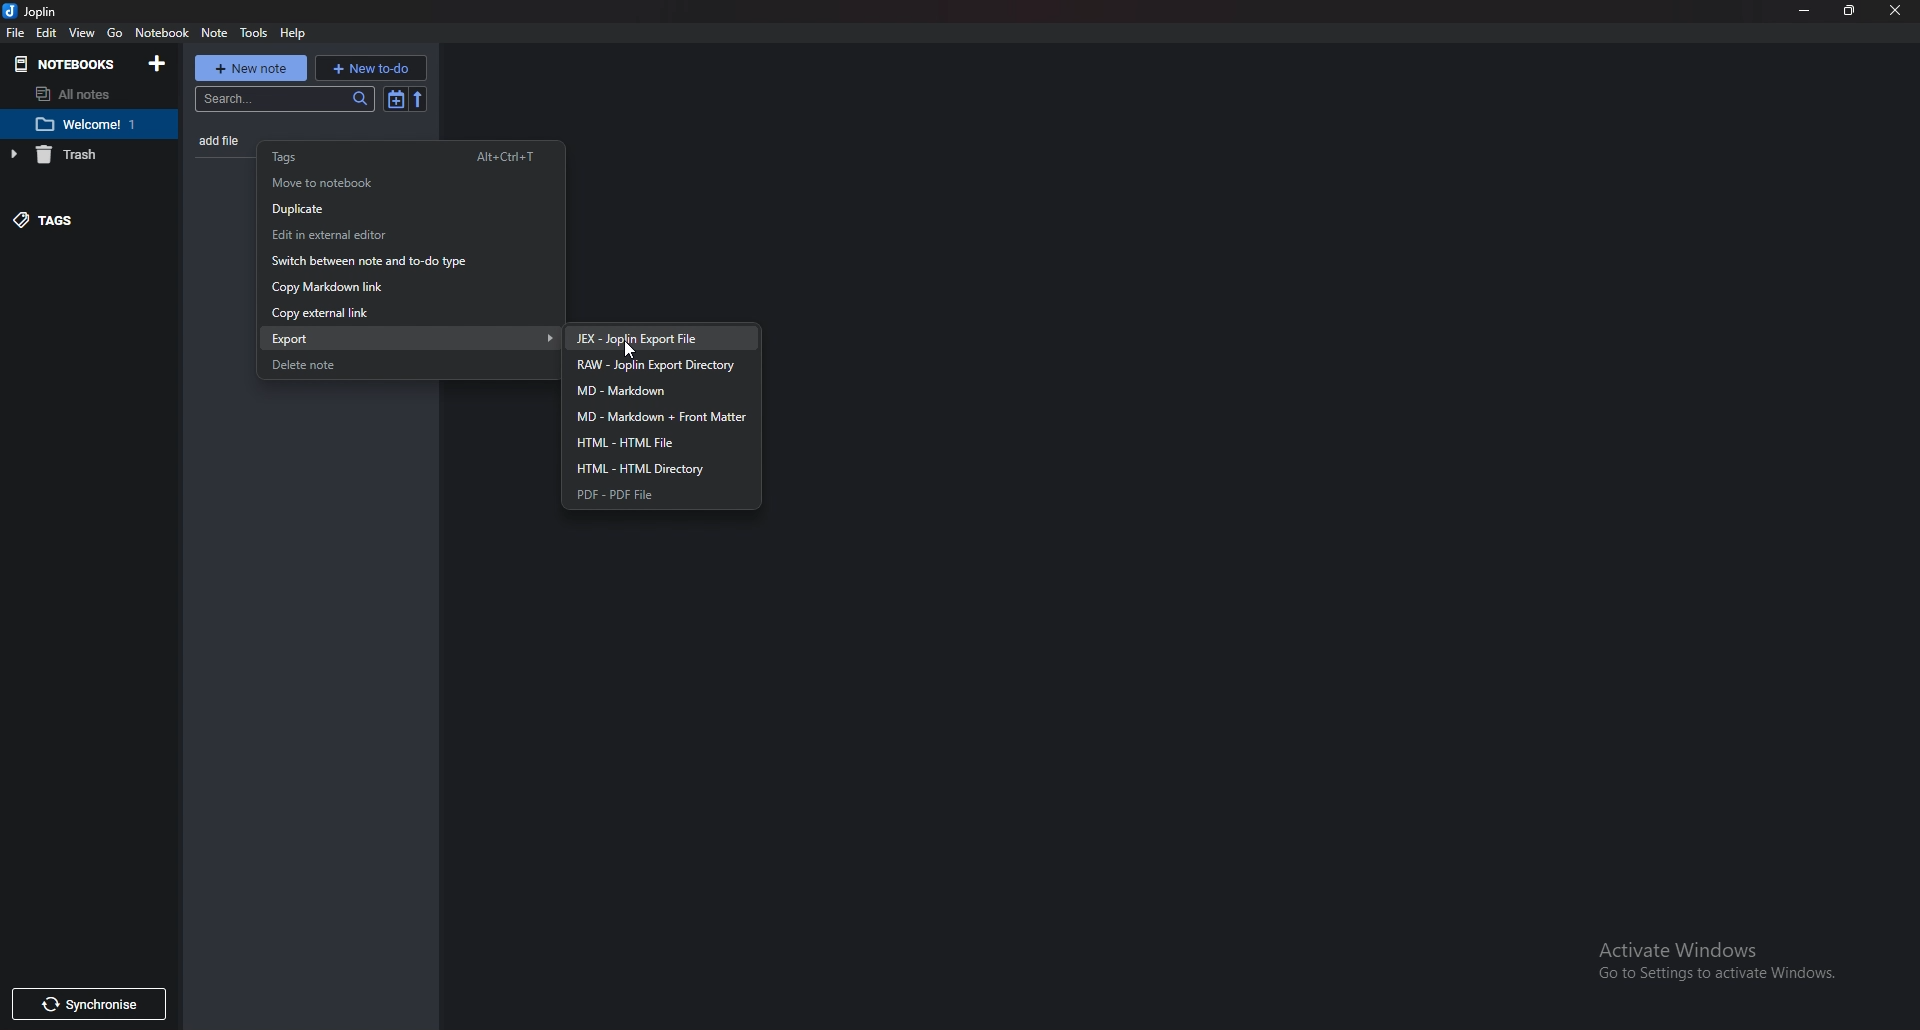 This screenshot has width=1920, height=1030. I want to click on H T M L directory, so click(659, 468).